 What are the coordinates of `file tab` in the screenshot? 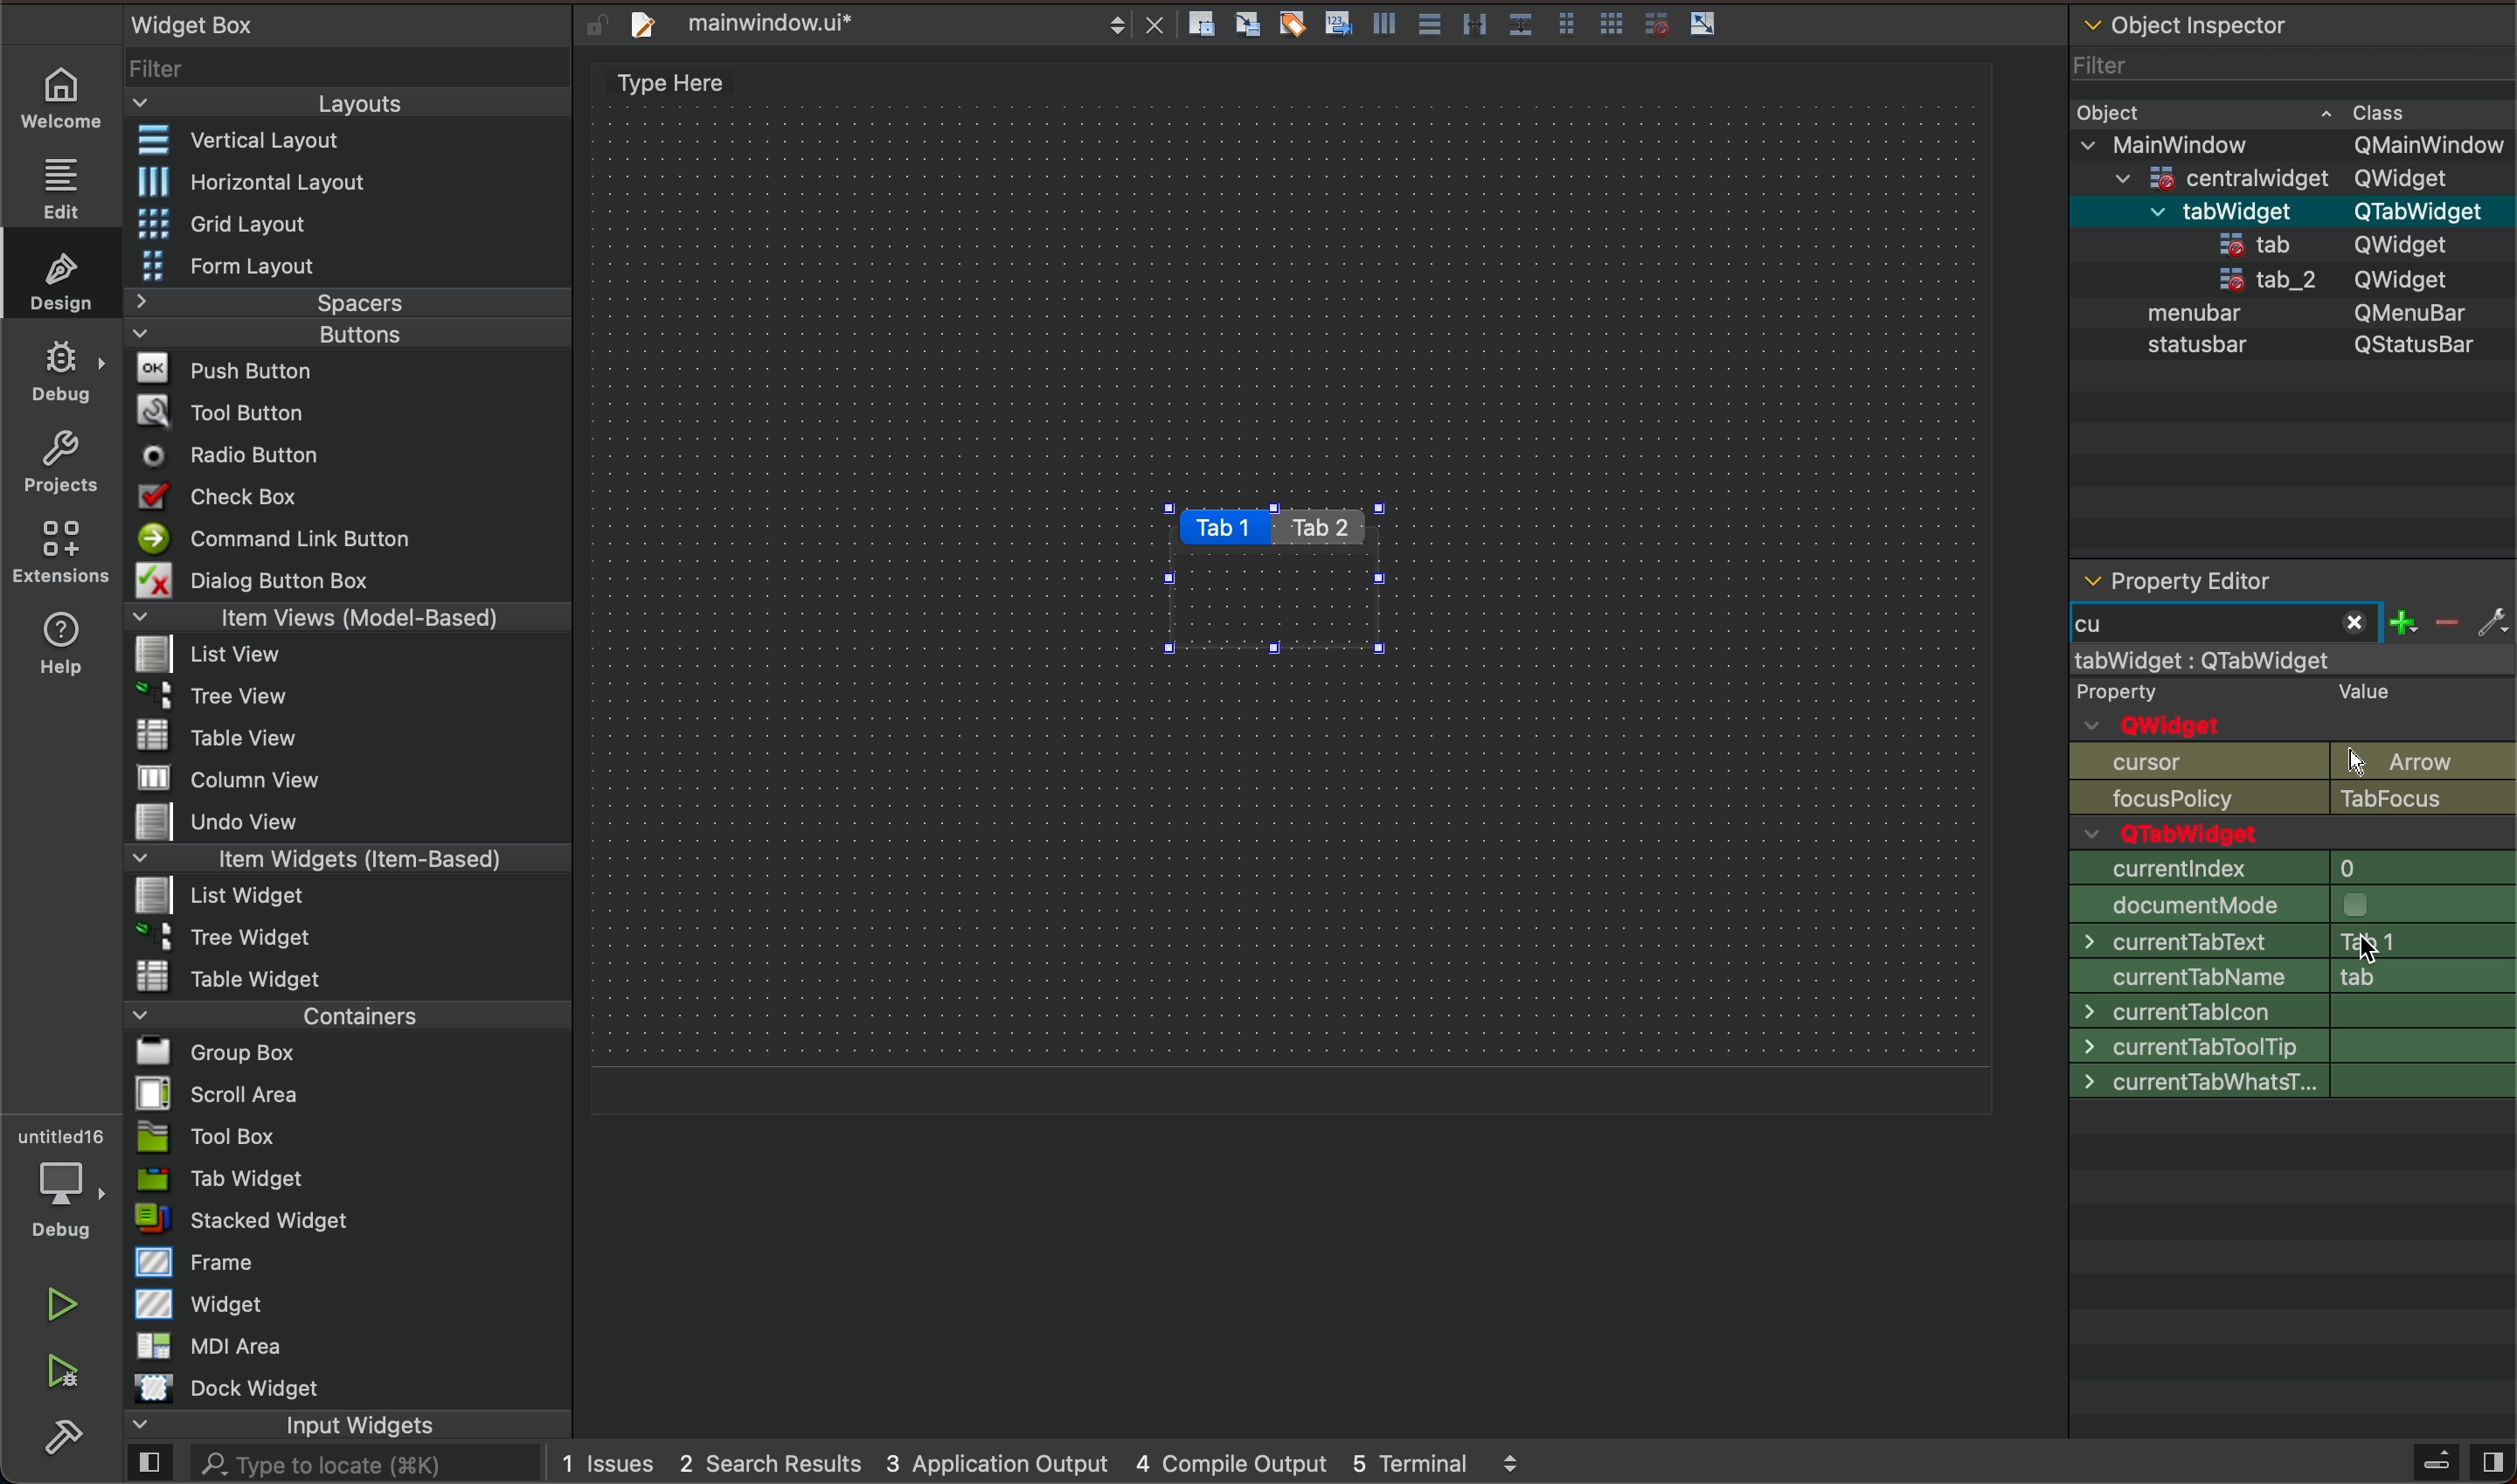 It's located at (886, 24).